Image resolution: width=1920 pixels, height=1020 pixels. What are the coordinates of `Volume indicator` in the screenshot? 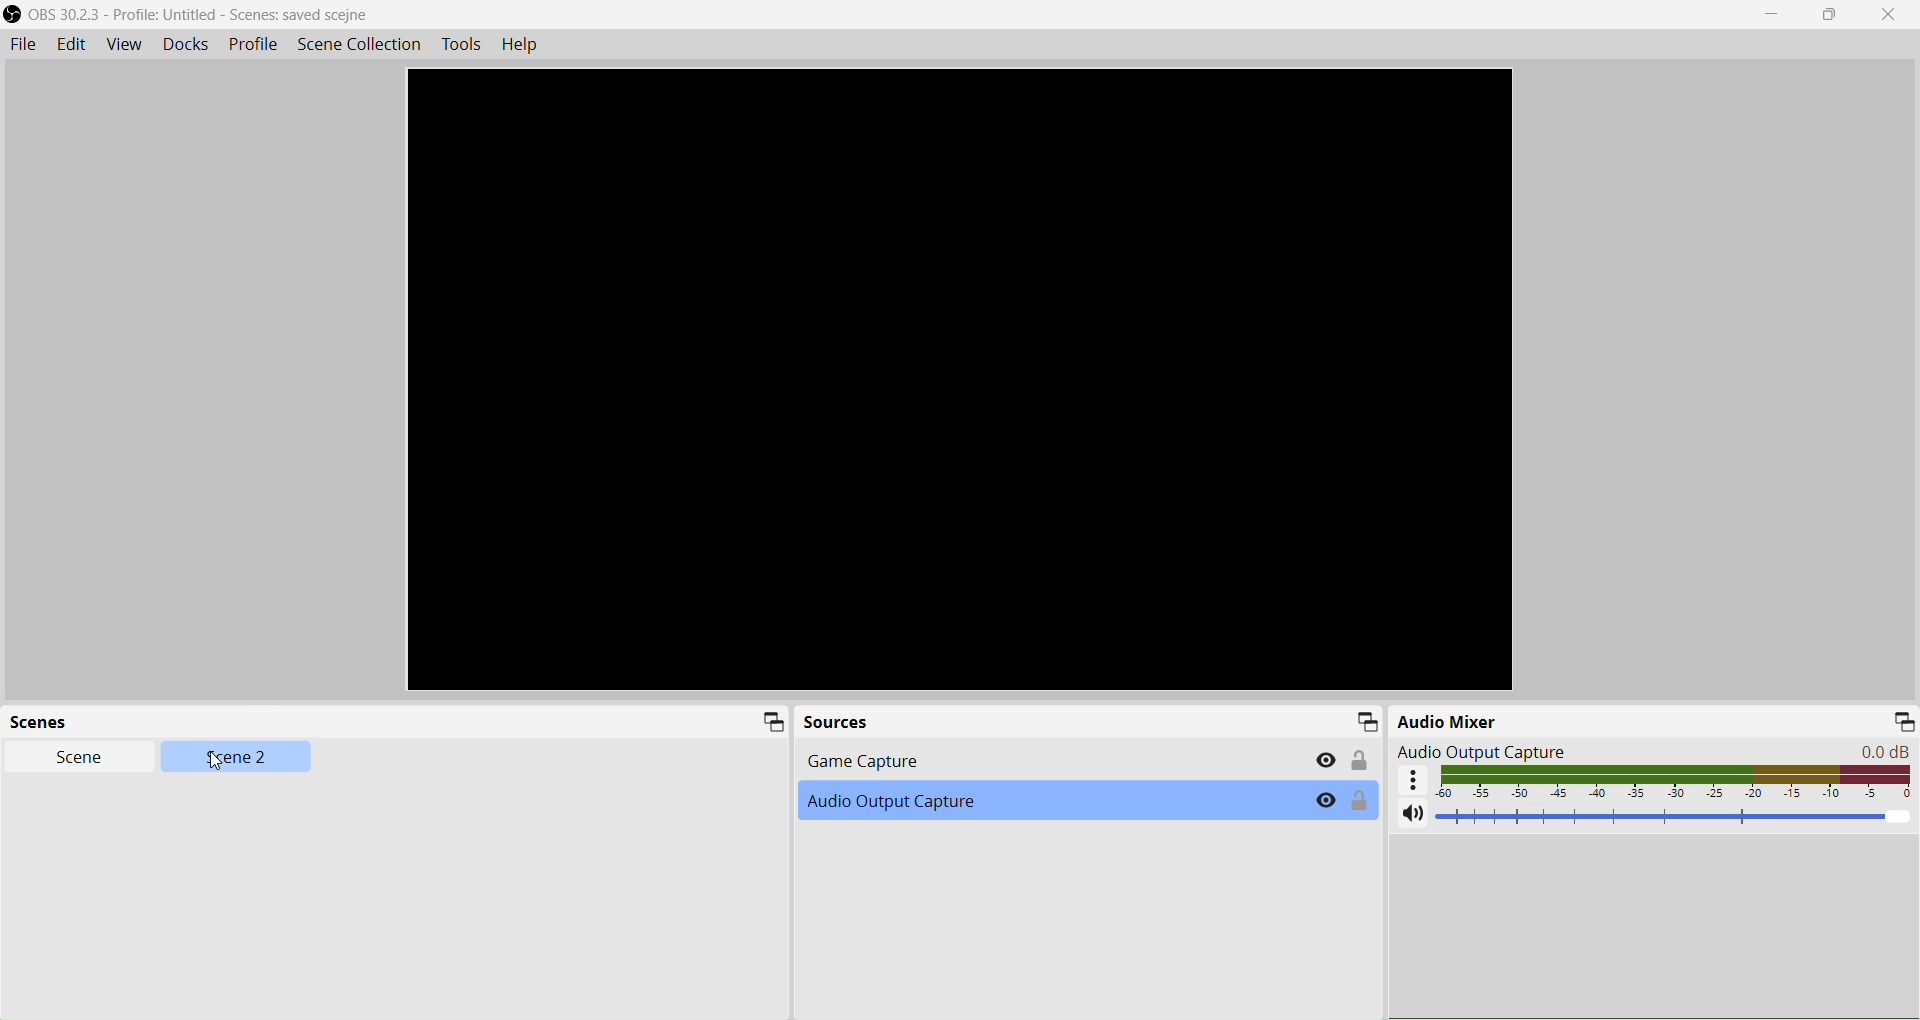 It's located at (1677, 781).